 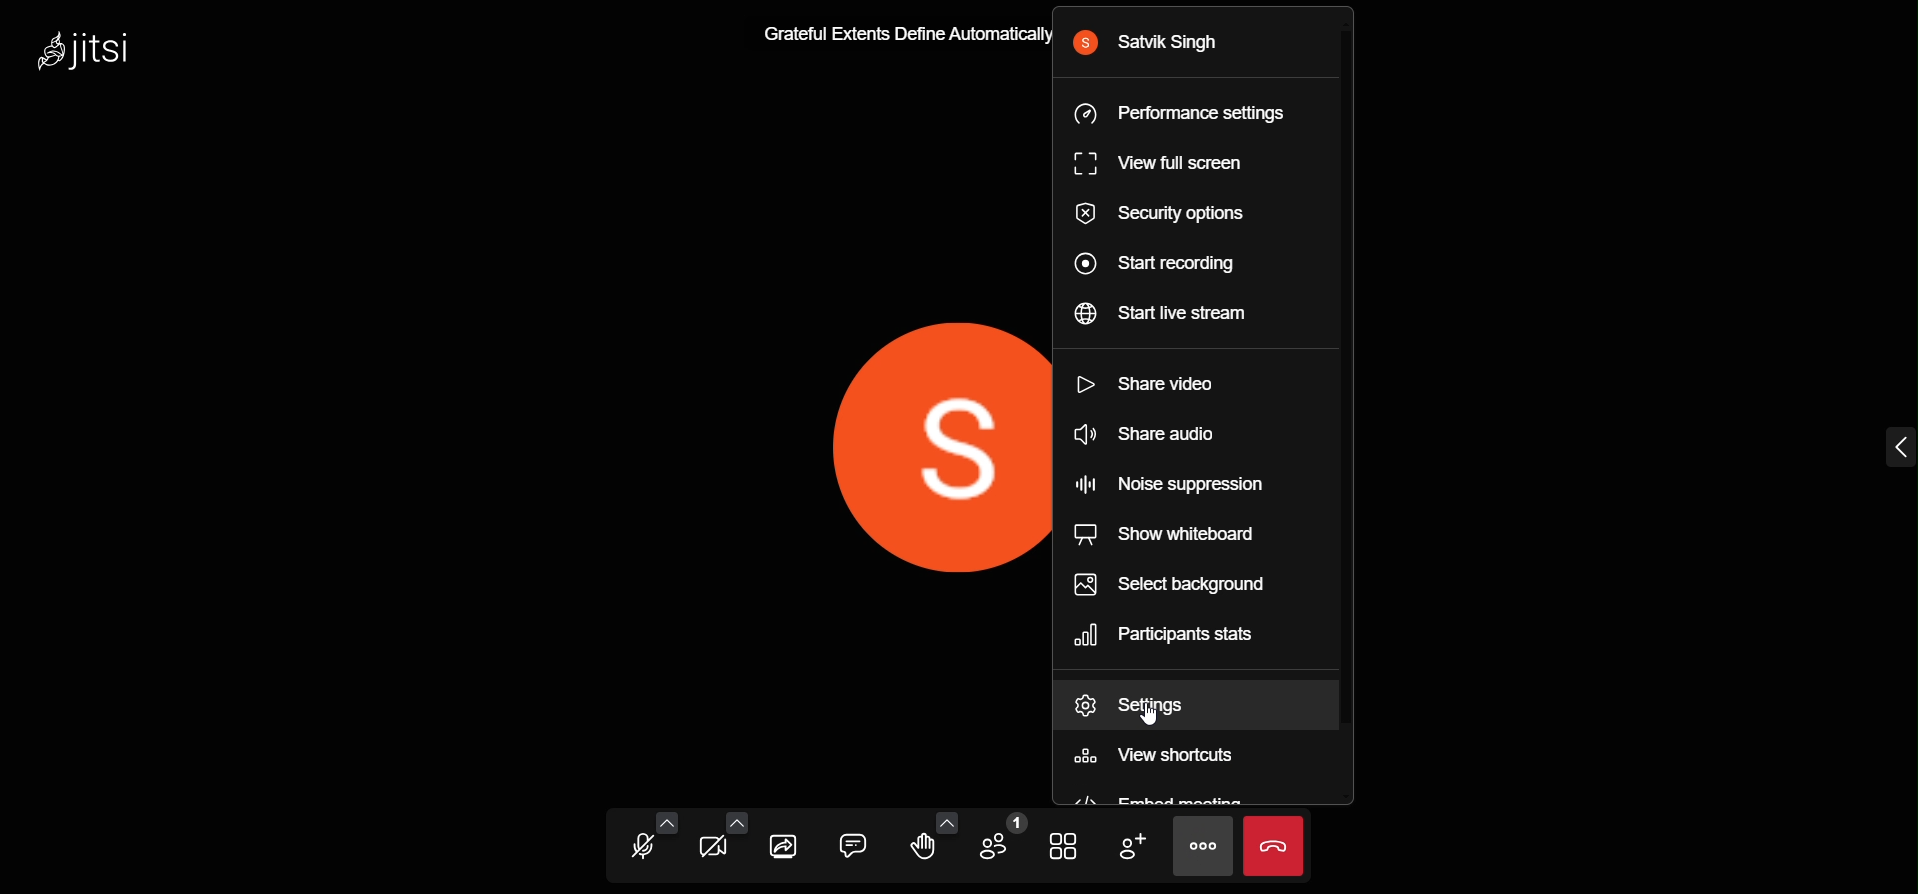 What do you see at coordinates (642, 852) in the screenshot?
I see `microphone` at bounding box center [642, 852].